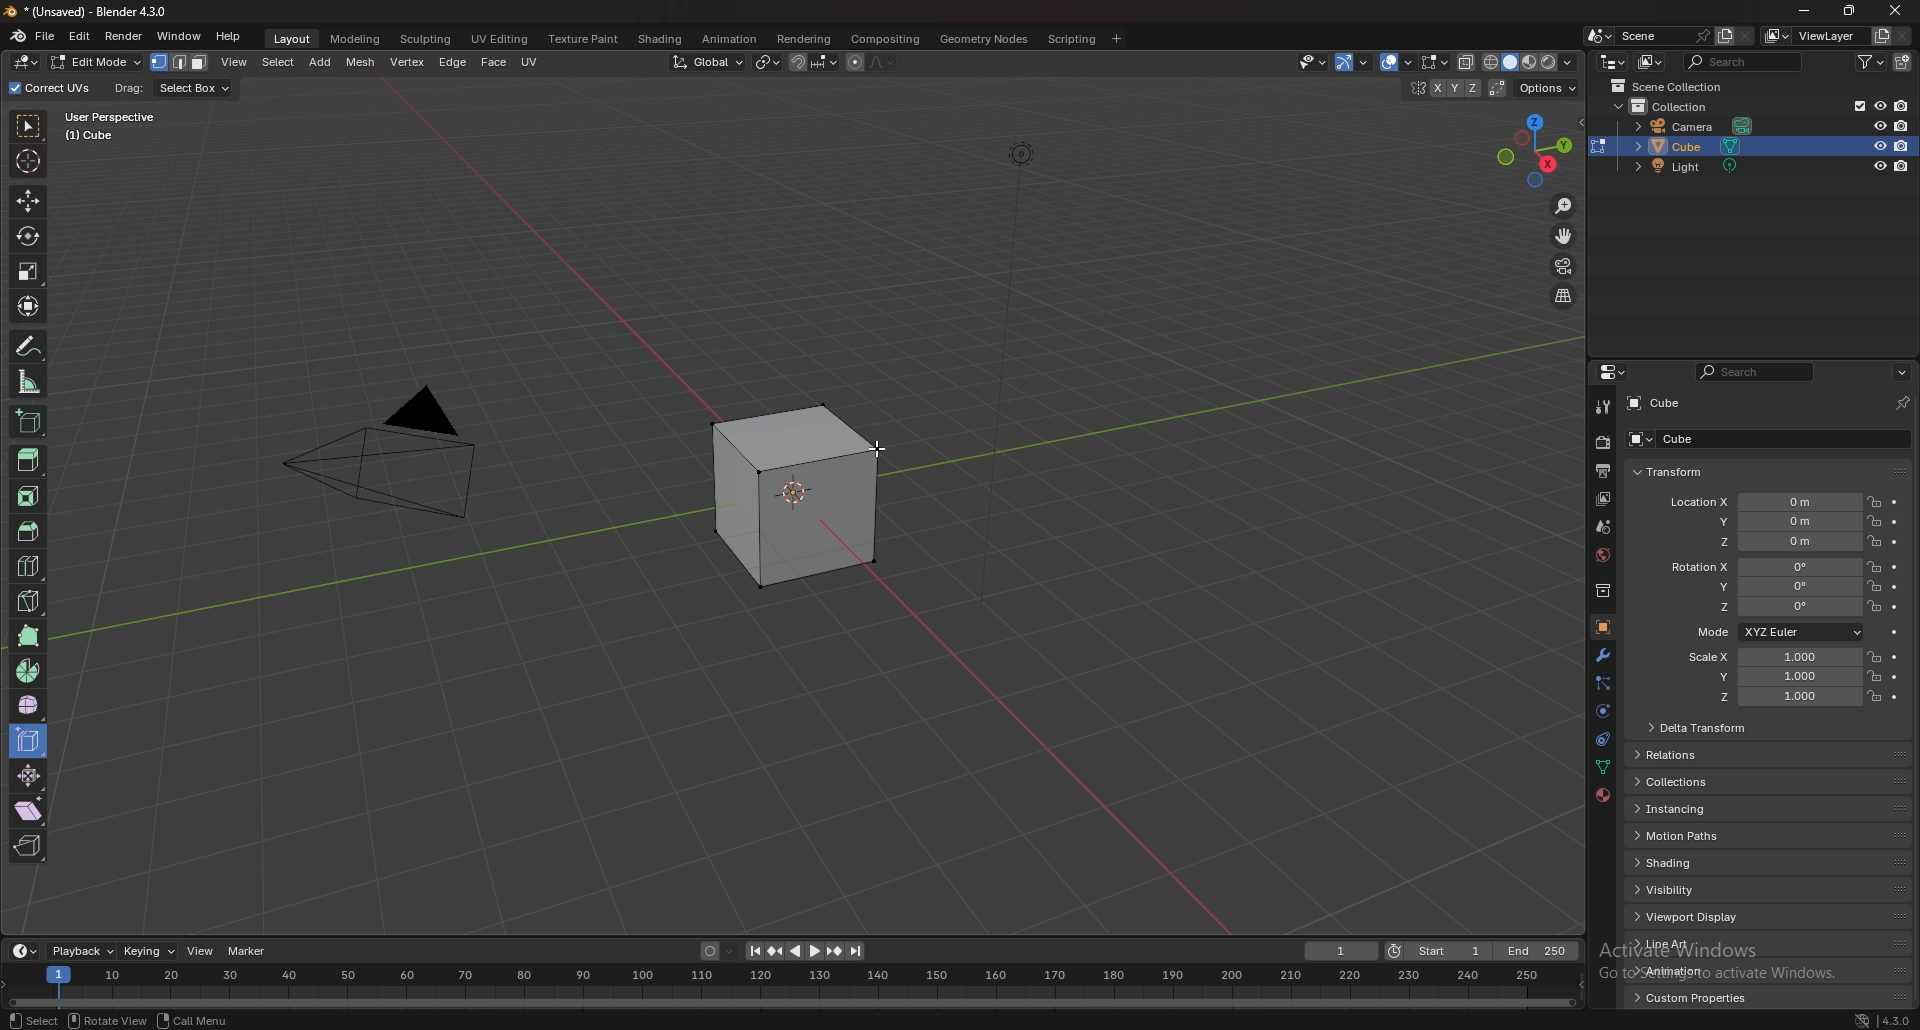 The width and height of the screenshot is (1920, 1030). Describe the element at coordinates (1597, 36) in the screenshot. I see `browse scene` at that location.